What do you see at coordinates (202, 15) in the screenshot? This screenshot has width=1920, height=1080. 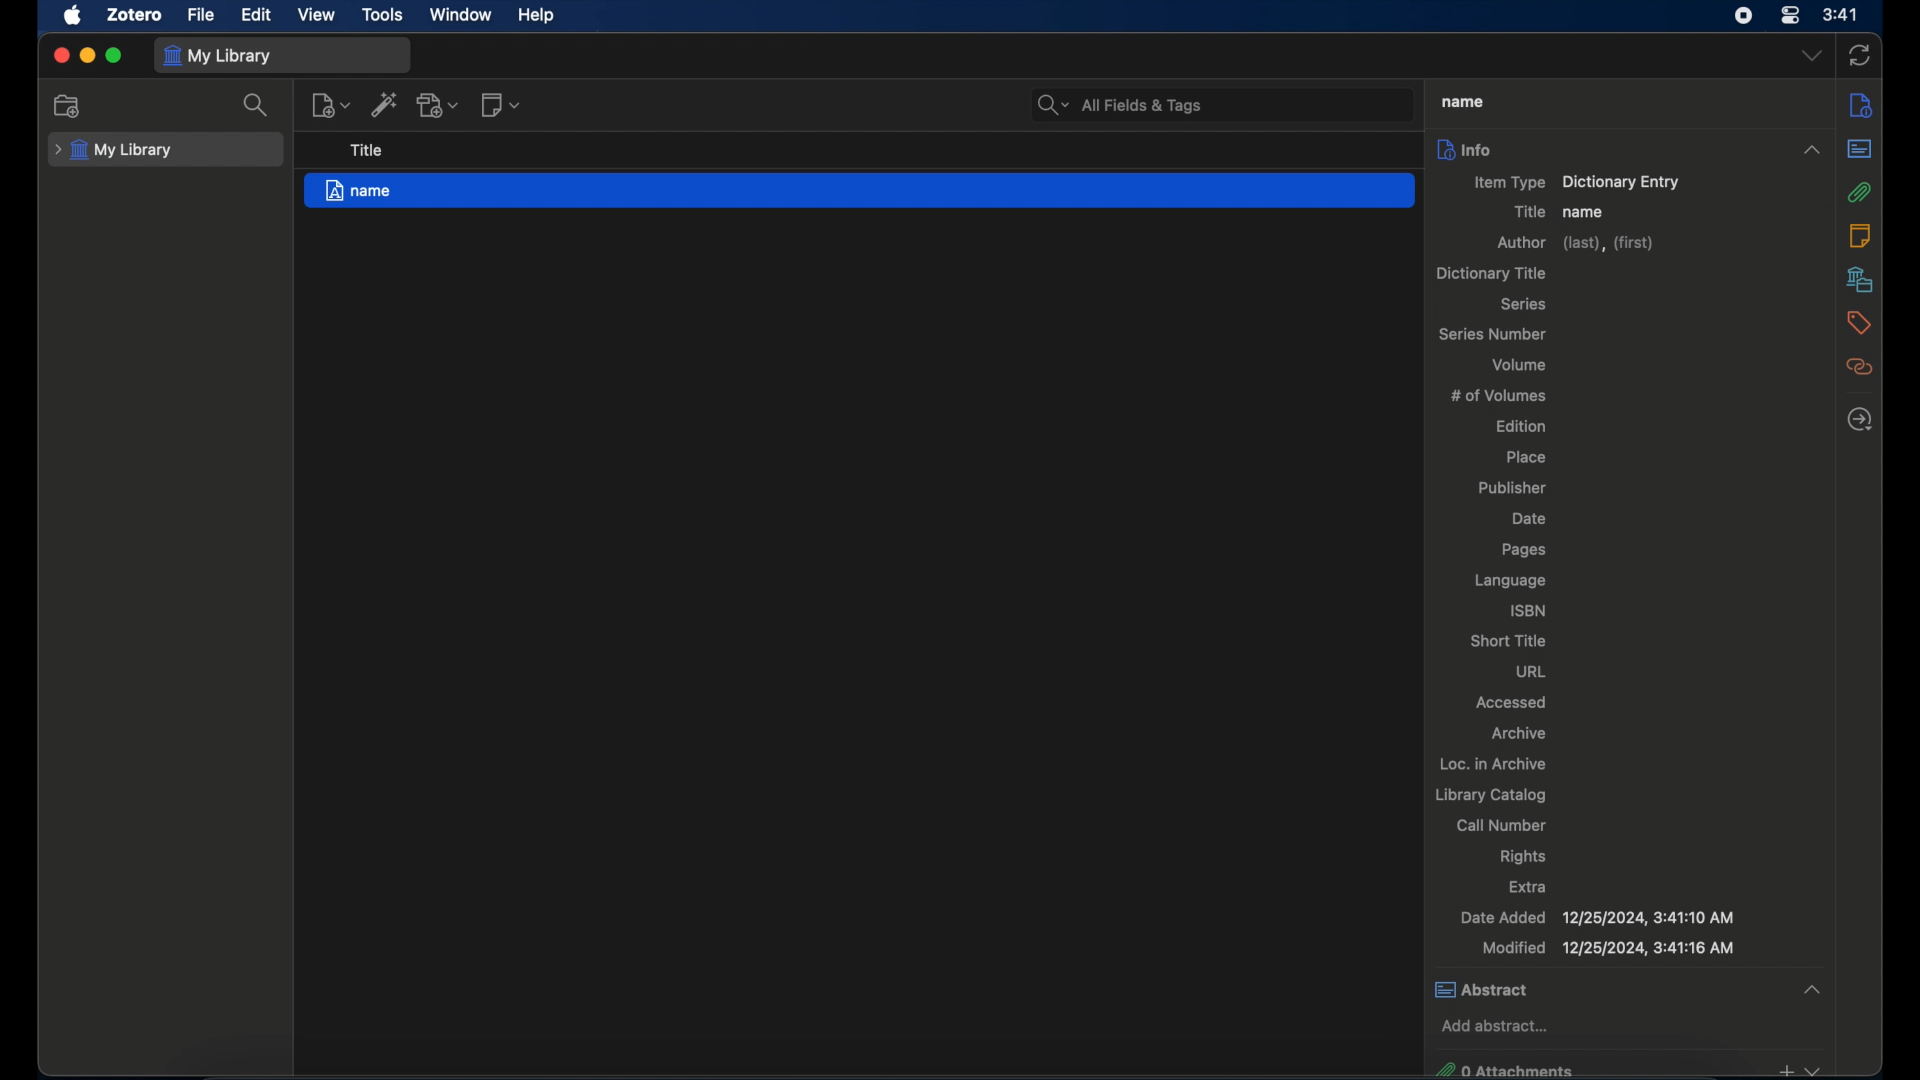 I see `file` at bounding box center [202, 15].